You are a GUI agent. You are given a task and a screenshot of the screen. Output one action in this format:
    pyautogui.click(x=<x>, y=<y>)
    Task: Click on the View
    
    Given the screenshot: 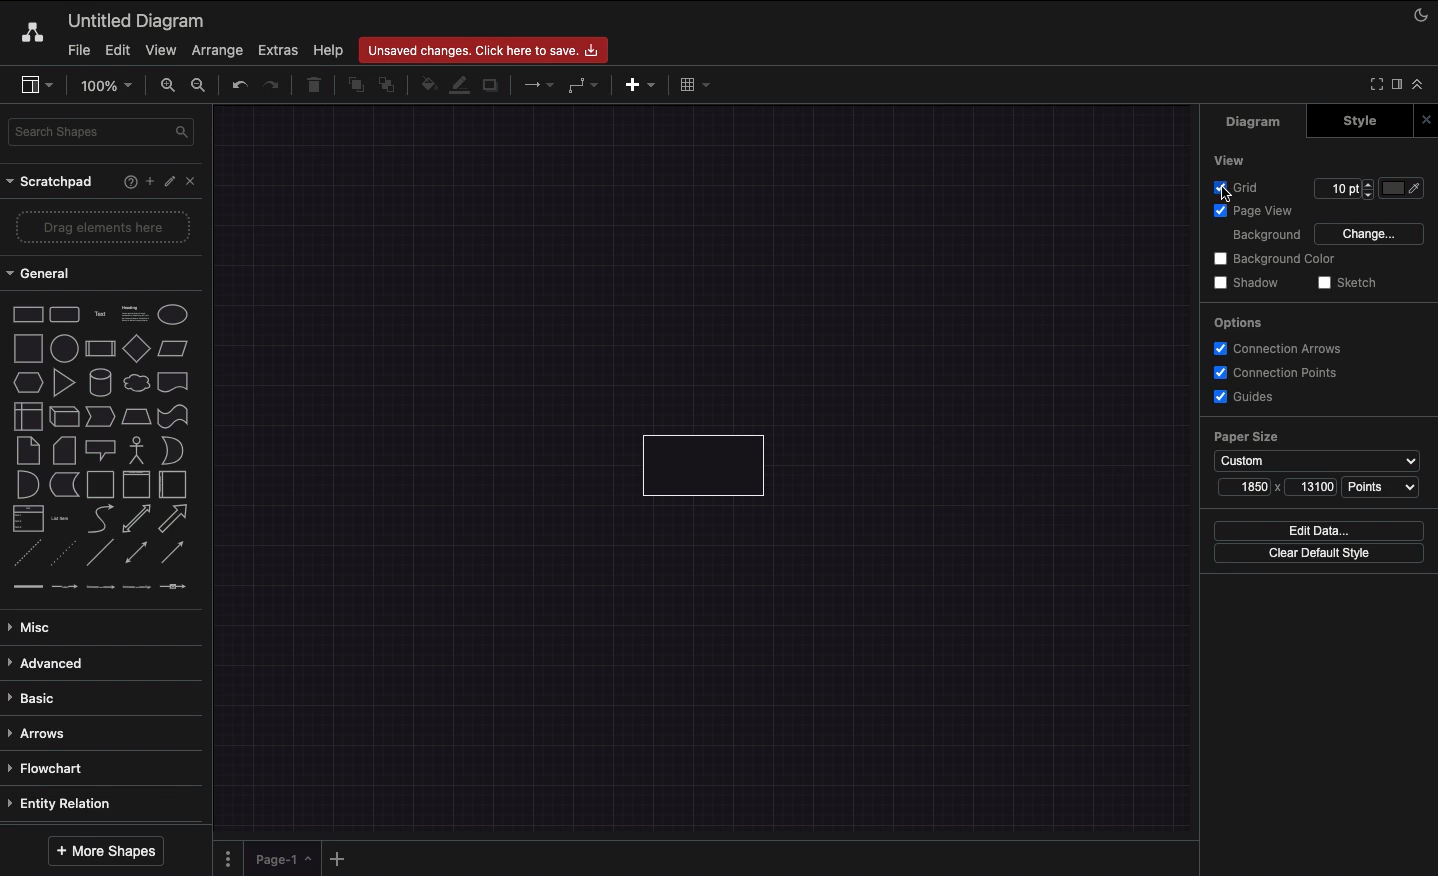 What is the action you would take?
    pyautogui.click(x=164, y=51)
    